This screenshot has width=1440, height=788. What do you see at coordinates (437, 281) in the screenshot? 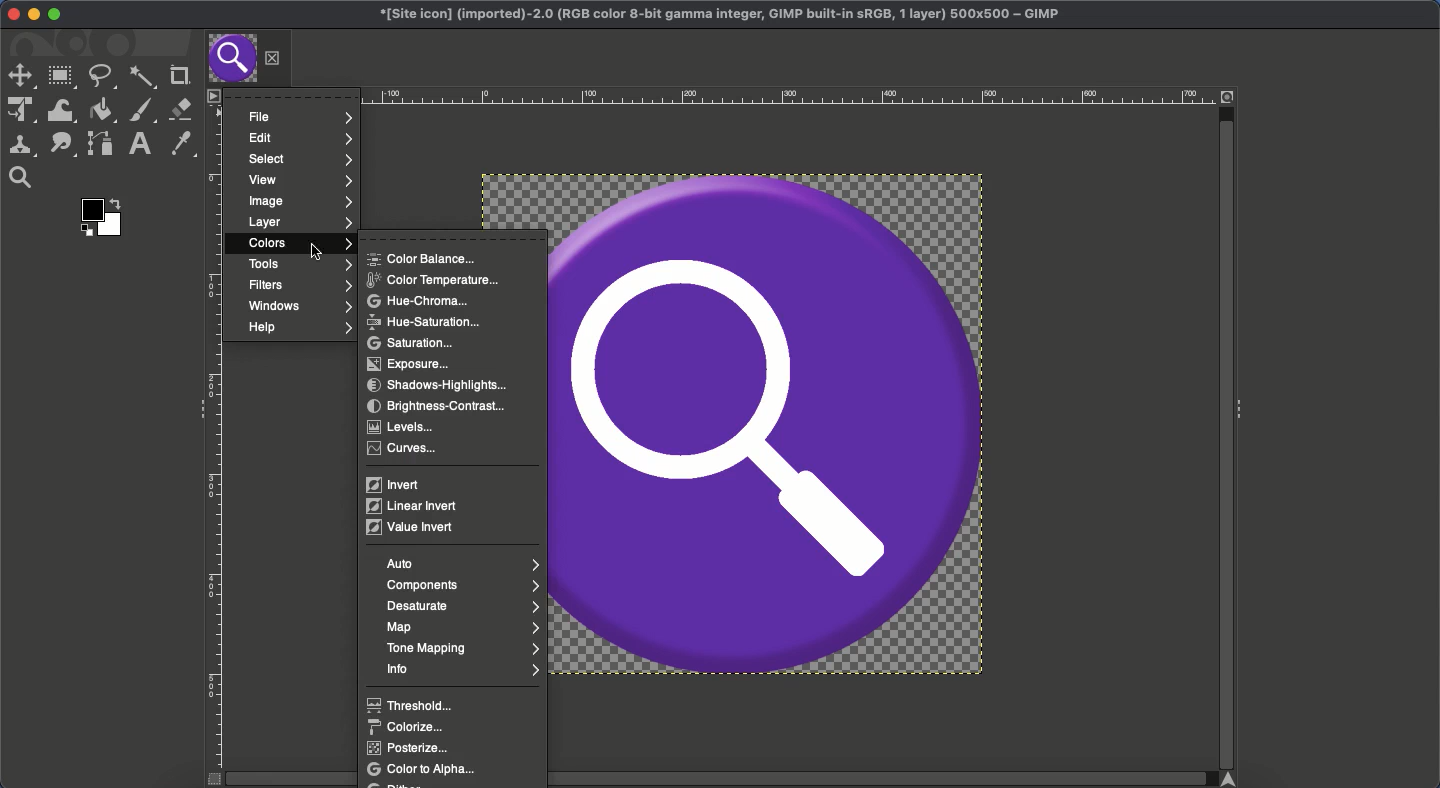
I see `Color temperature` at bounding box center [437, 281].